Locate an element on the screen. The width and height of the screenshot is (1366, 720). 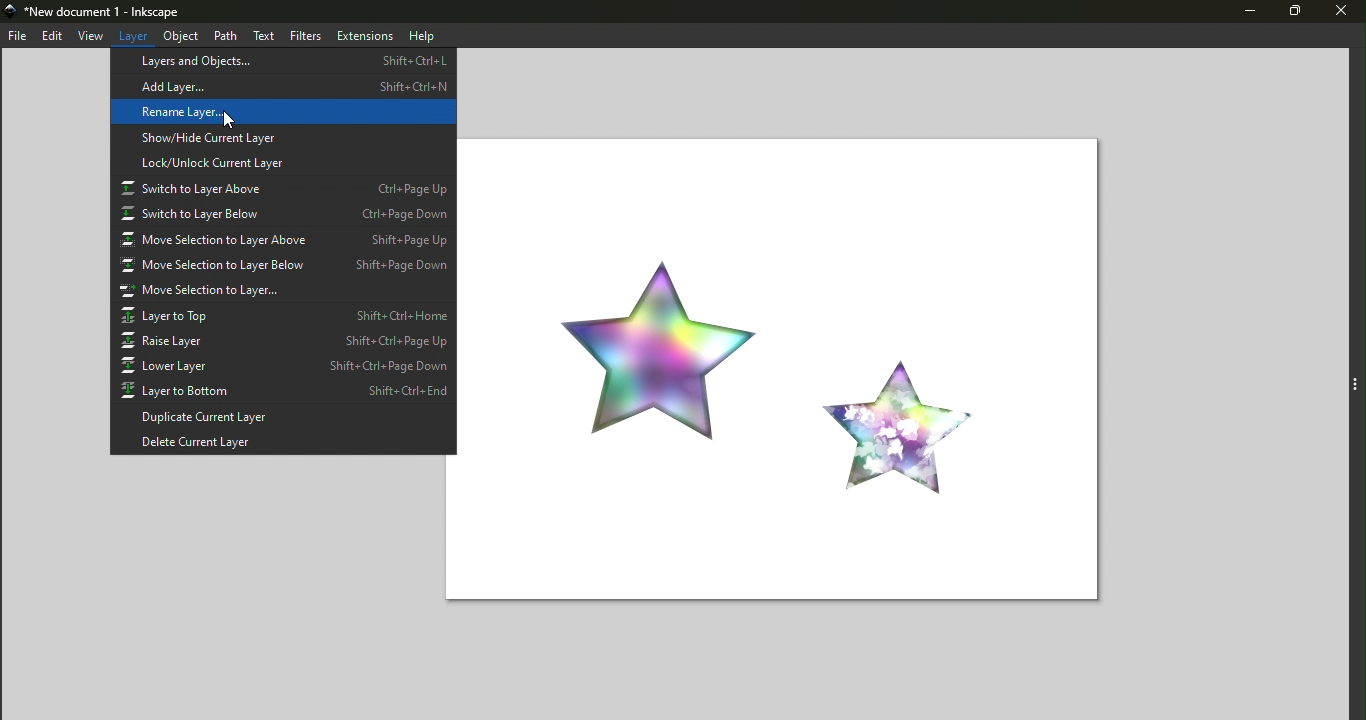
Duplicate current layer is located at coordinates (282, 418).